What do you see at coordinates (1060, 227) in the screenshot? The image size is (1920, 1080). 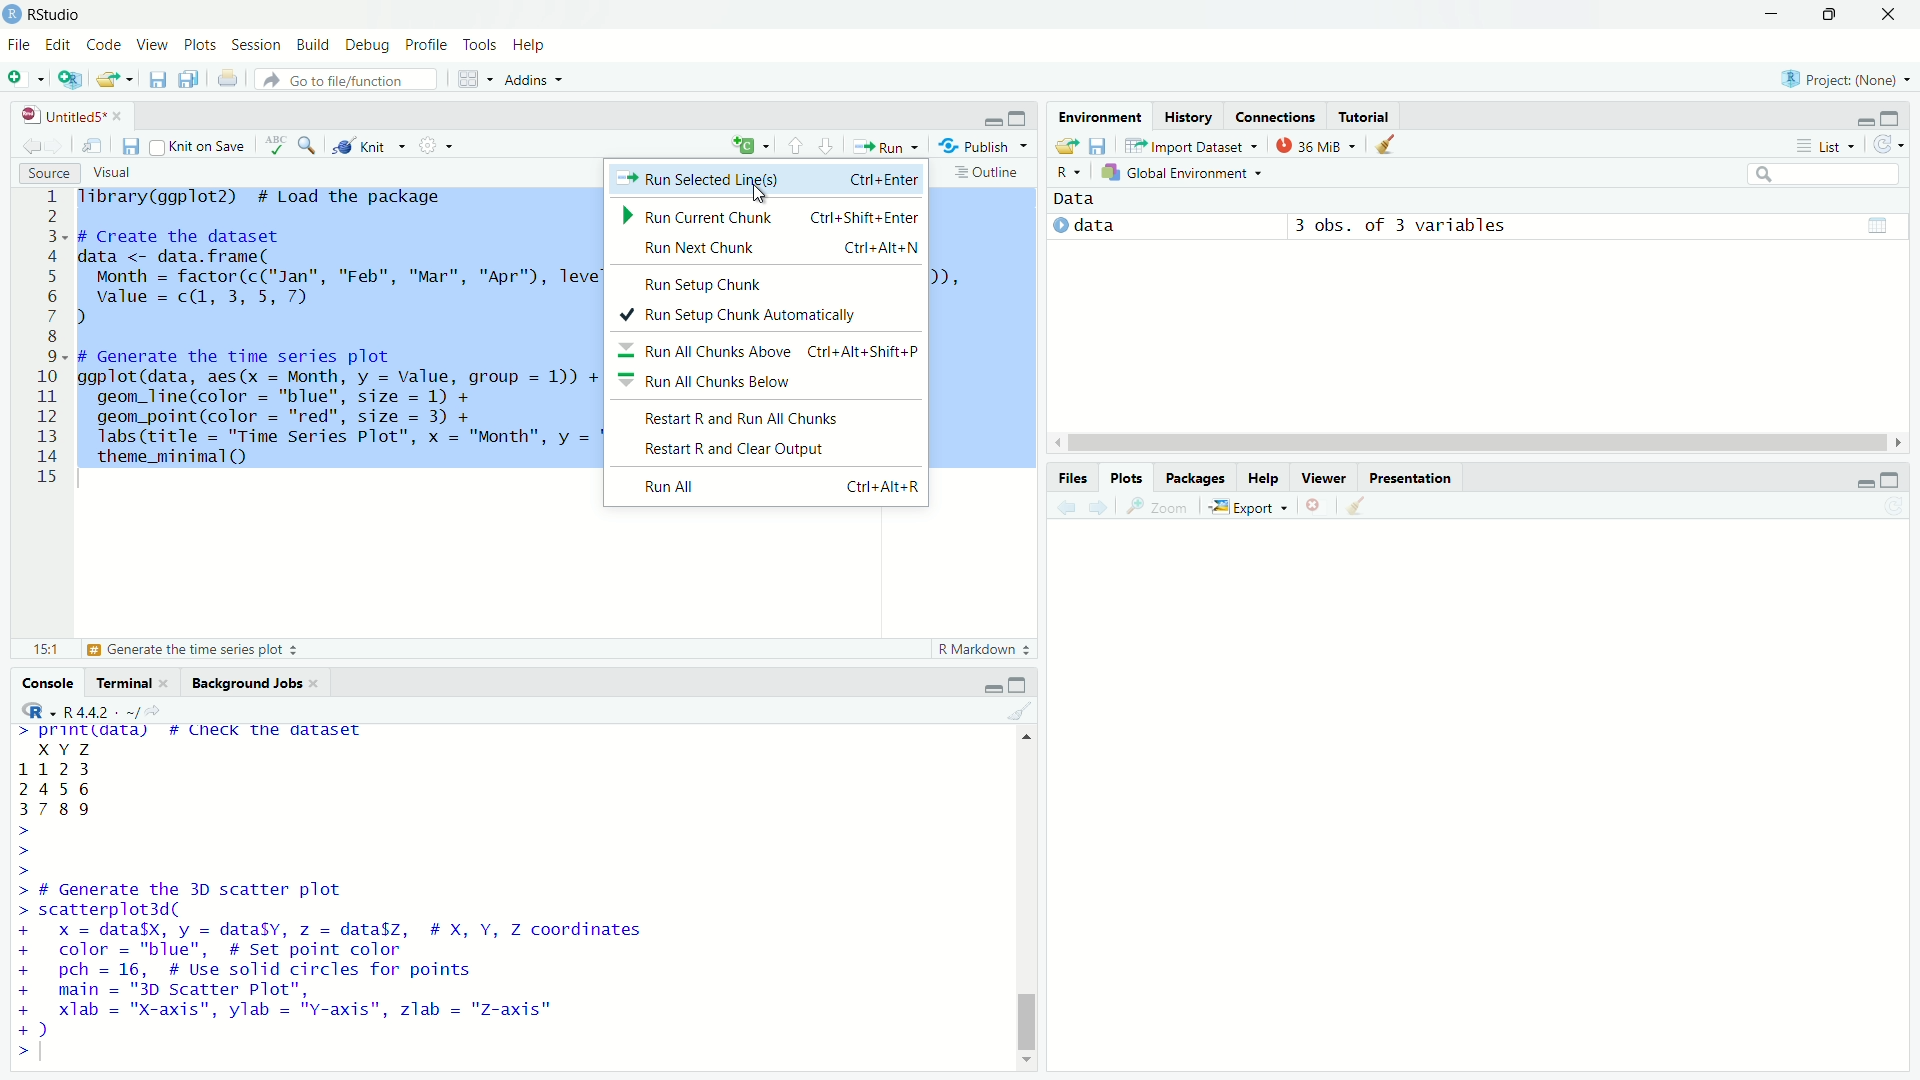 I see `play` at bounding box center [1060, 227].